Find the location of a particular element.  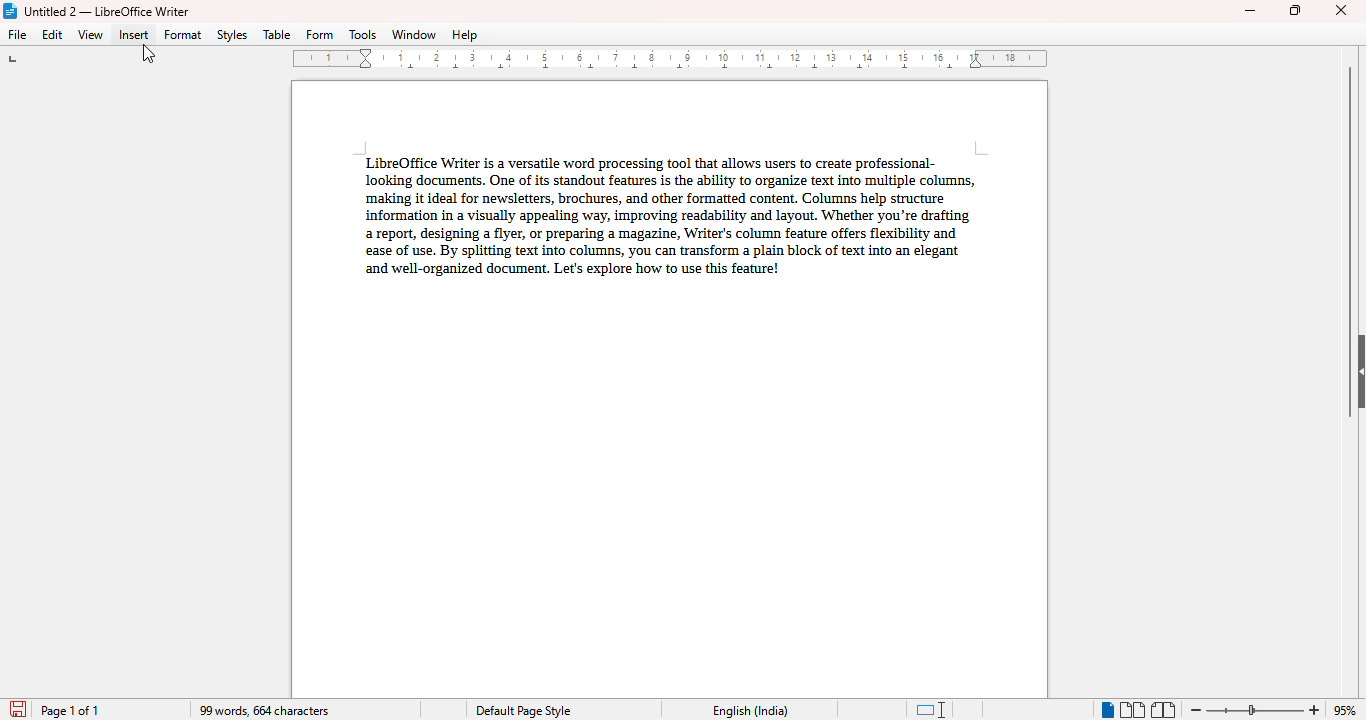

view is located at coordinates (92, 35).